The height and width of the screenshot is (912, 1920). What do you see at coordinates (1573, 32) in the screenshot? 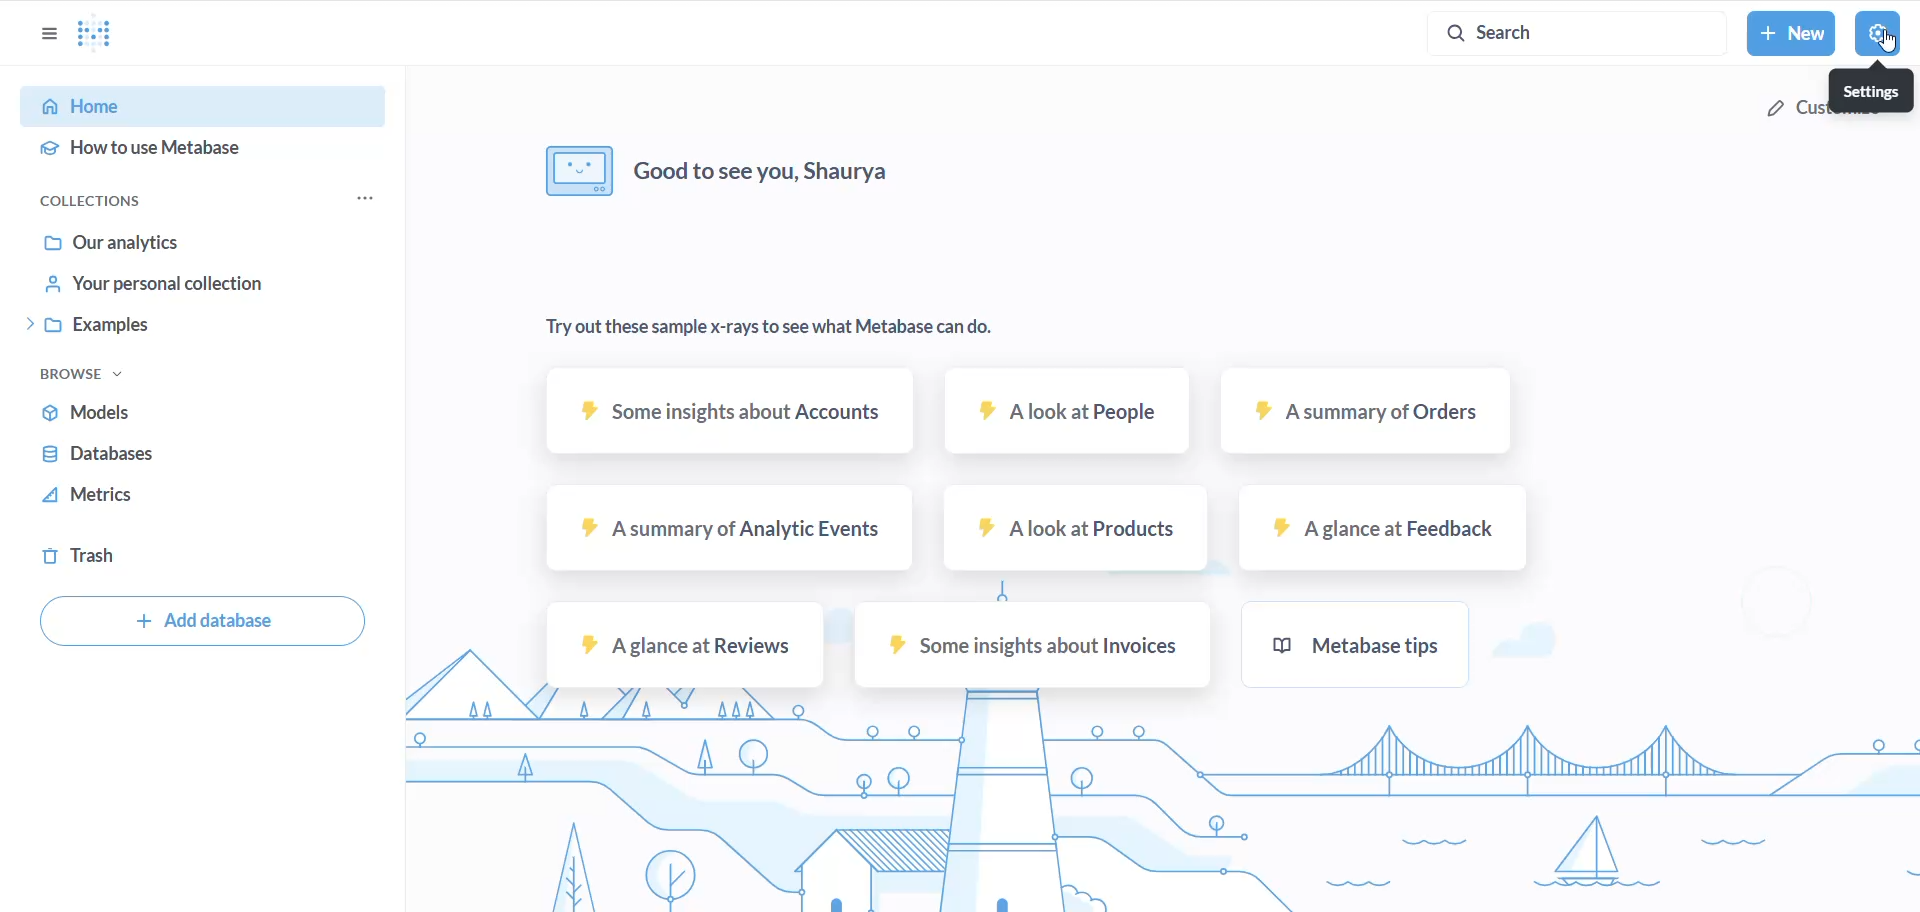
I see `search button` at bounding box center [1573, 32].